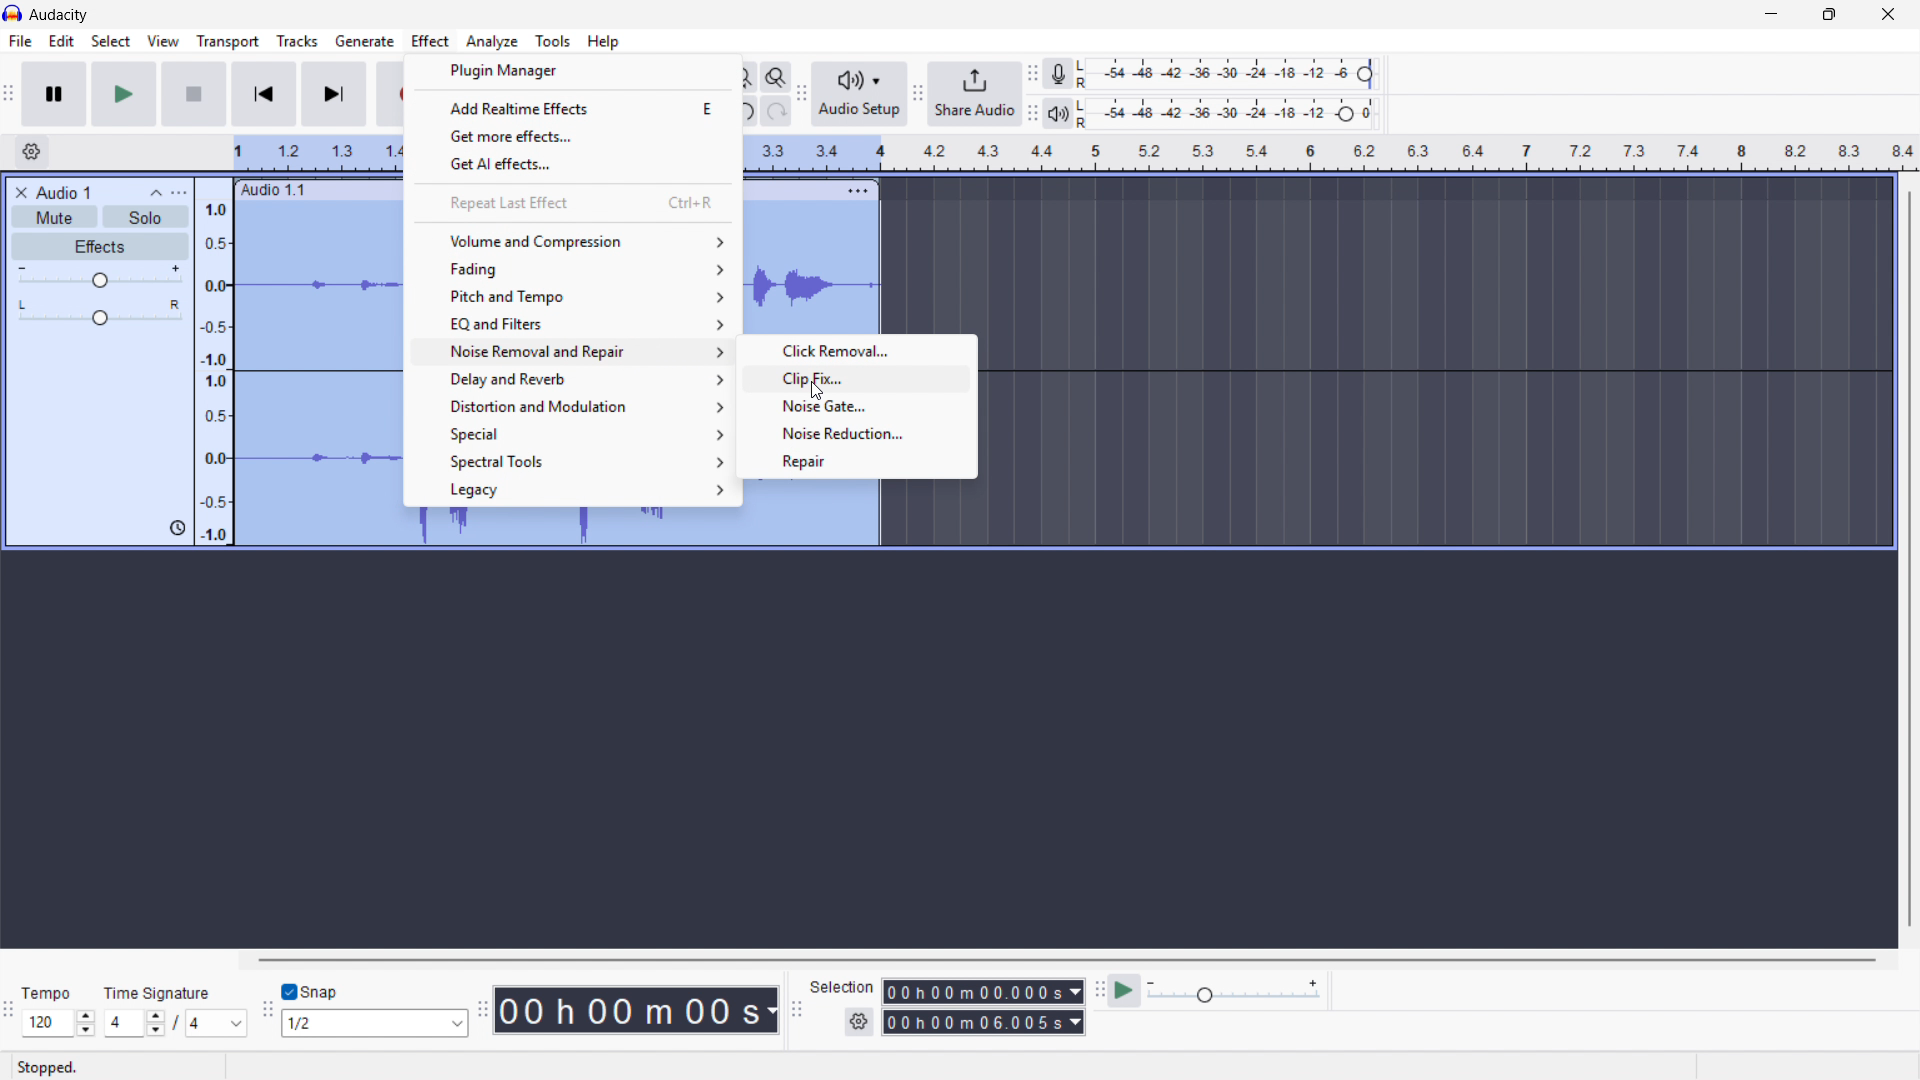 The width and height of the screenshot is (1920, 1080). Describe the element at coordinates (1064, 960) in the screenshot. I see `Horizontal scroll bar` at that location.